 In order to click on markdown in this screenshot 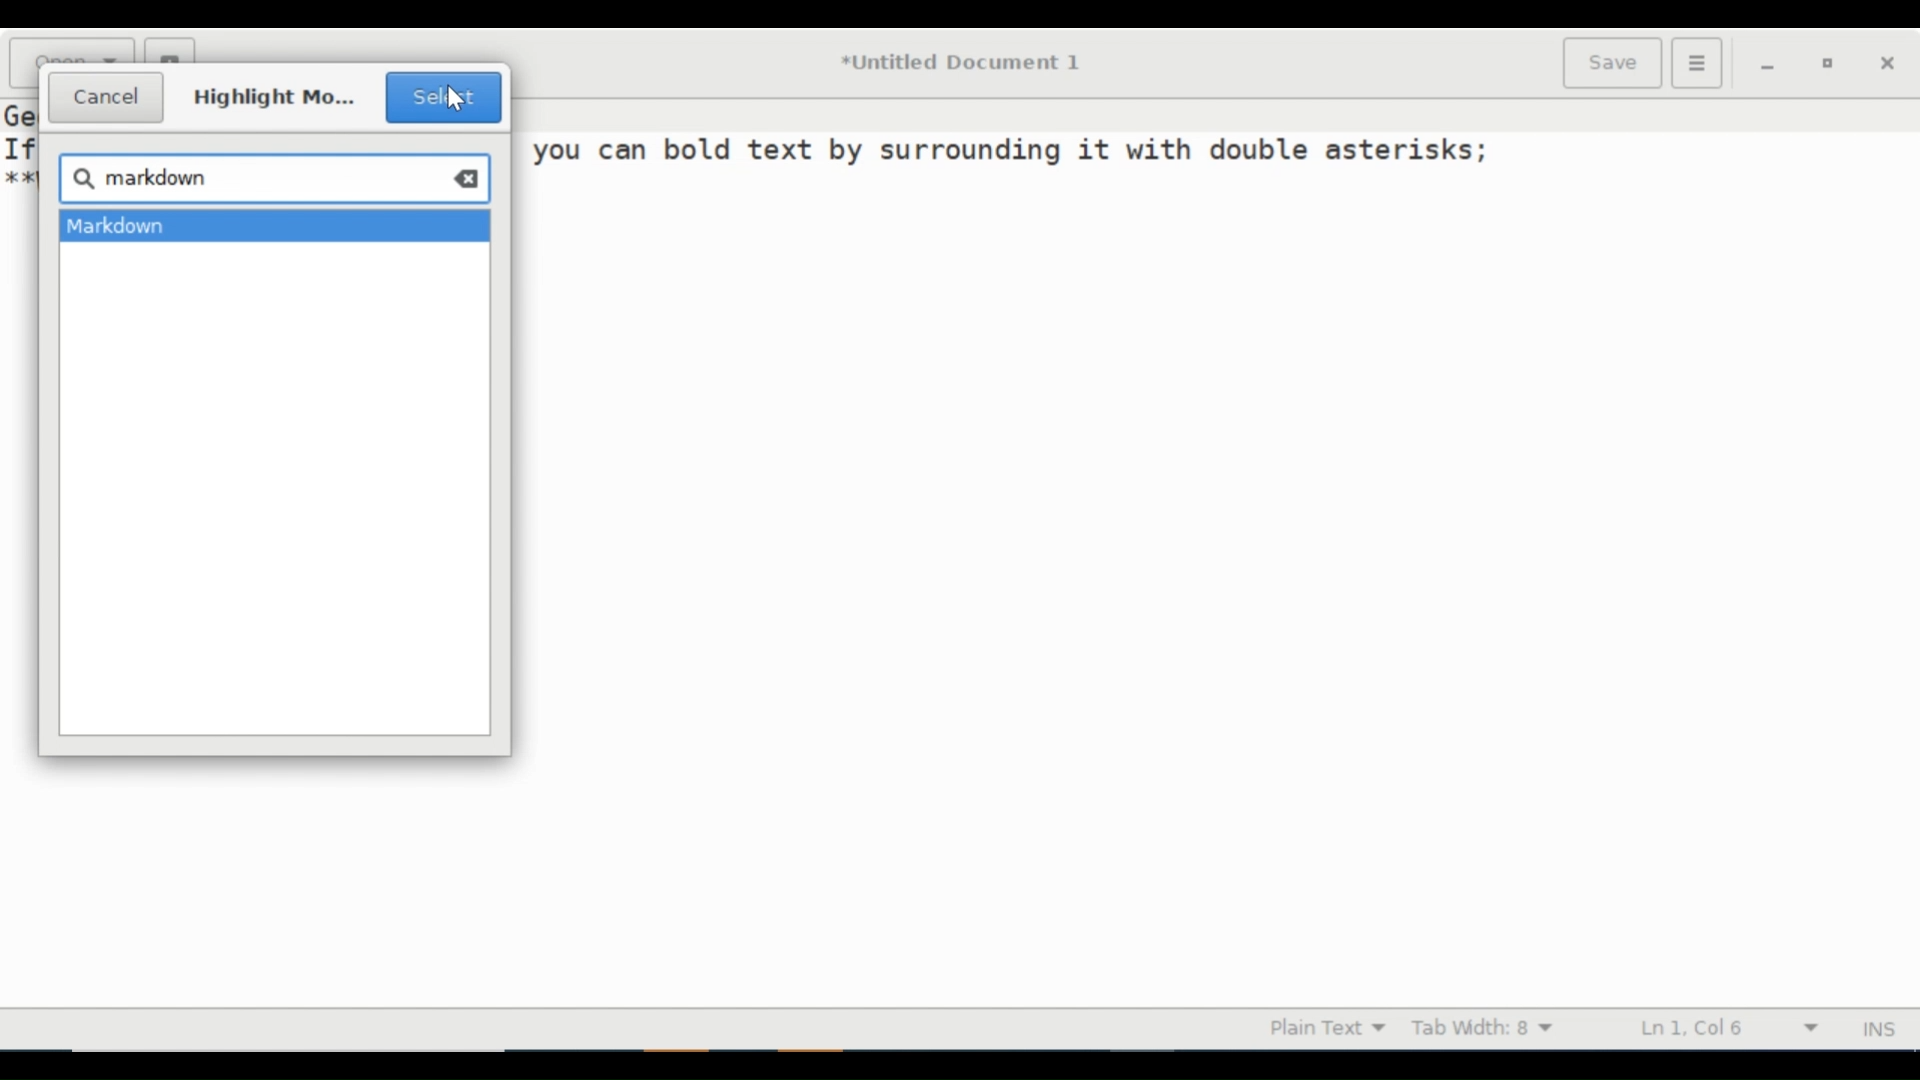, I will do `click(156, 177)`.